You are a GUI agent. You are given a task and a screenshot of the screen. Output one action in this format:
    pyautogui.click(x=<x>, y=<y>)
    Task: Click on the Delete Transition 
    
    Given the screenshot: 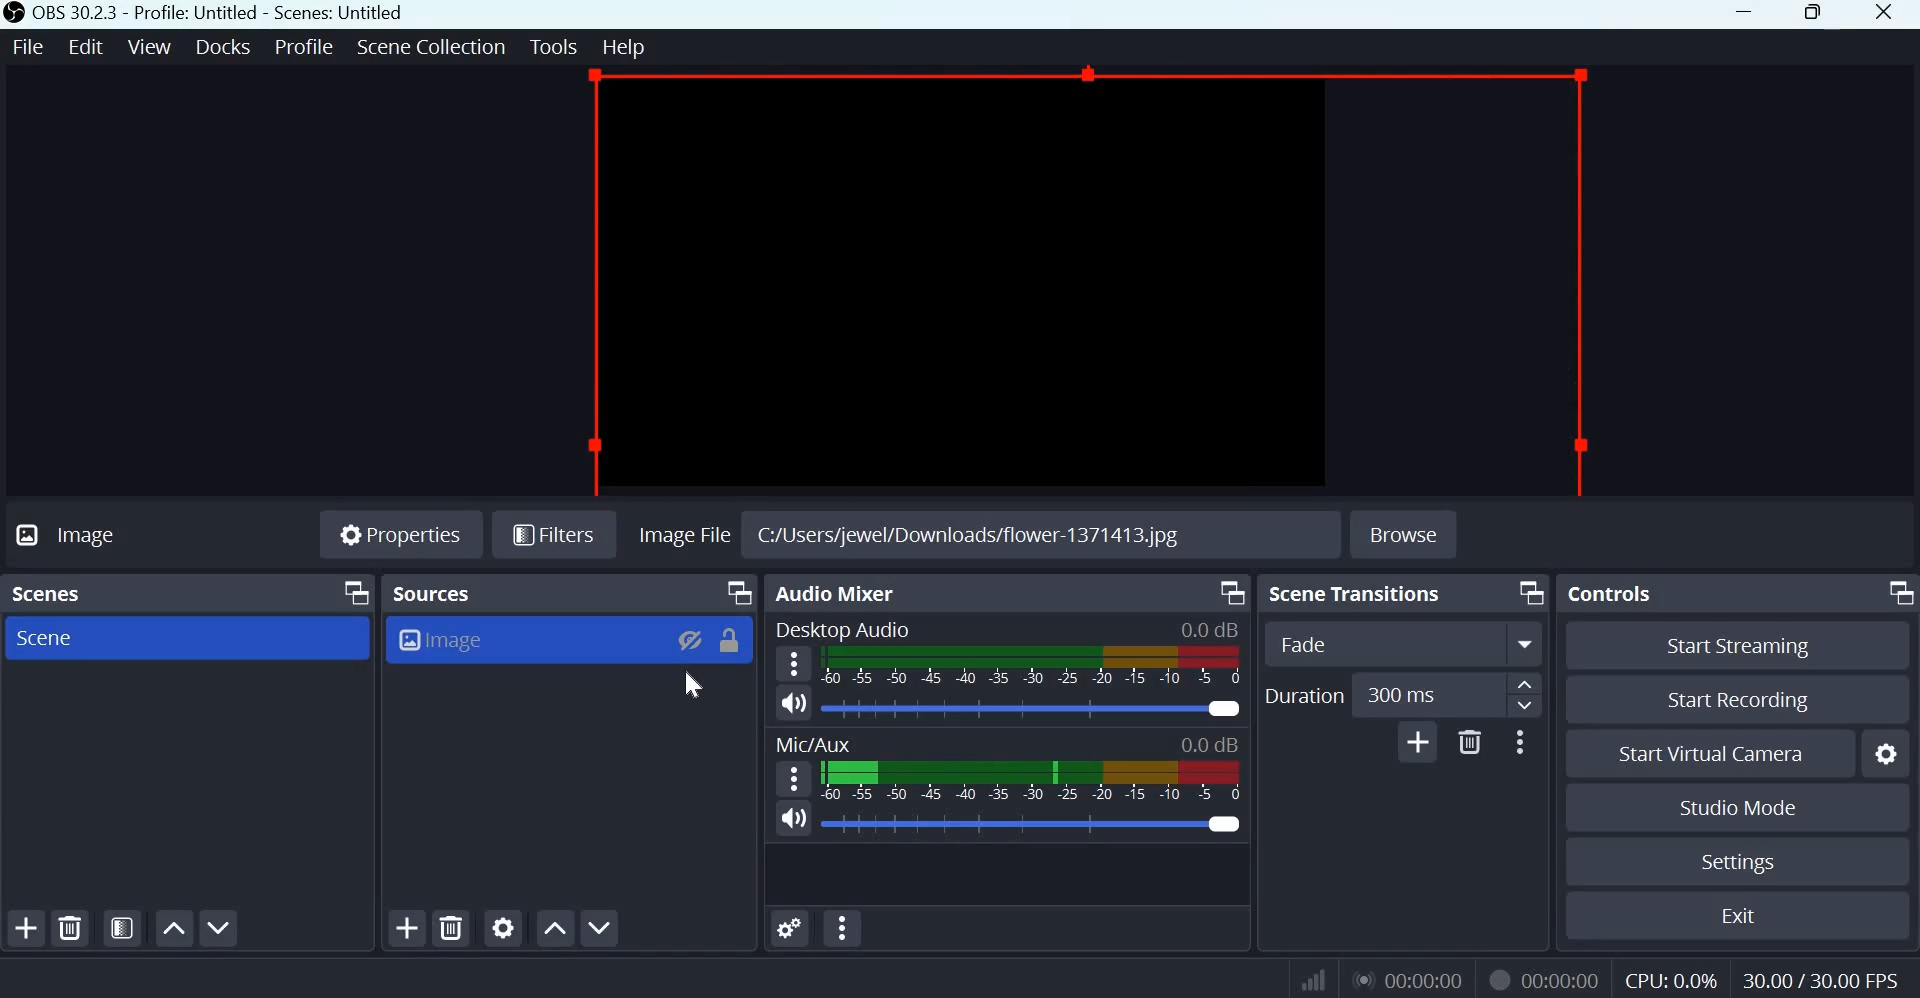 What is the action you would take?
    pyautogui.click(x=1471, y=742)
    